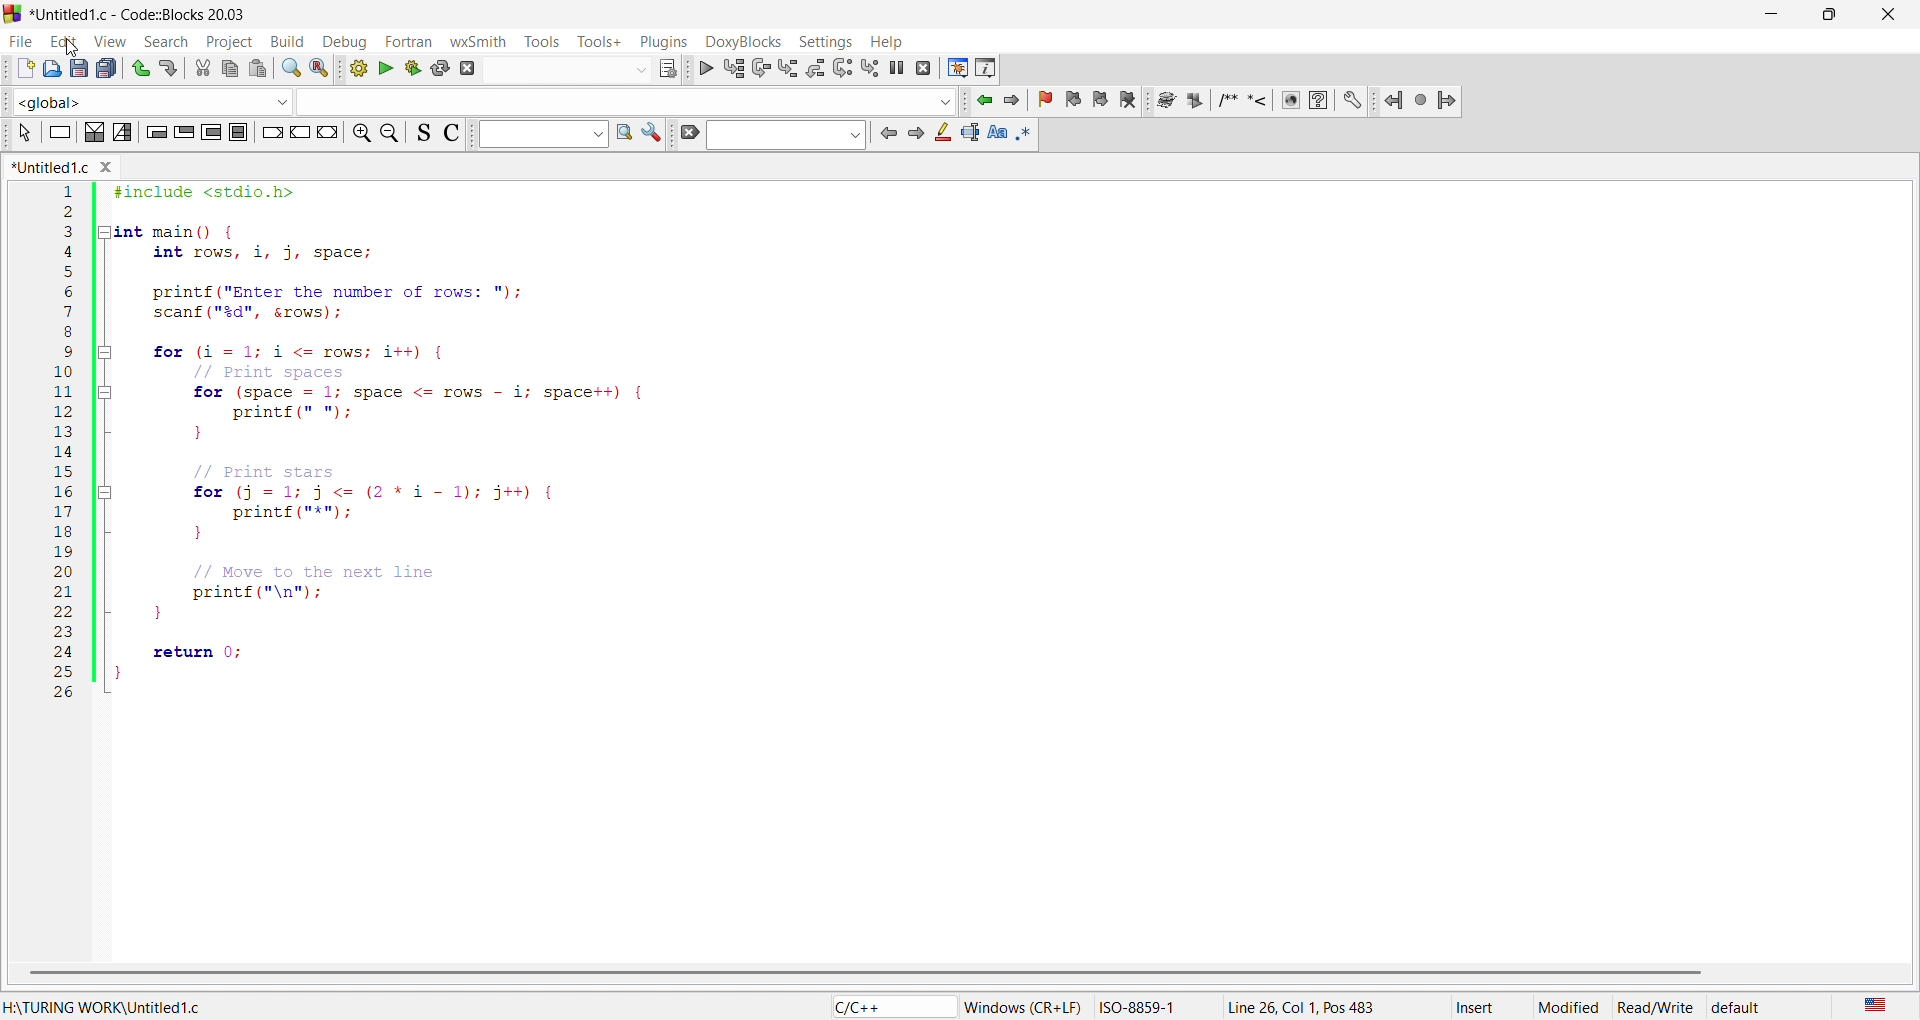 The image size is (1920, 1020). Describe the element at coordinates (166, 70) in the screenshot. I see `redo` at that location.